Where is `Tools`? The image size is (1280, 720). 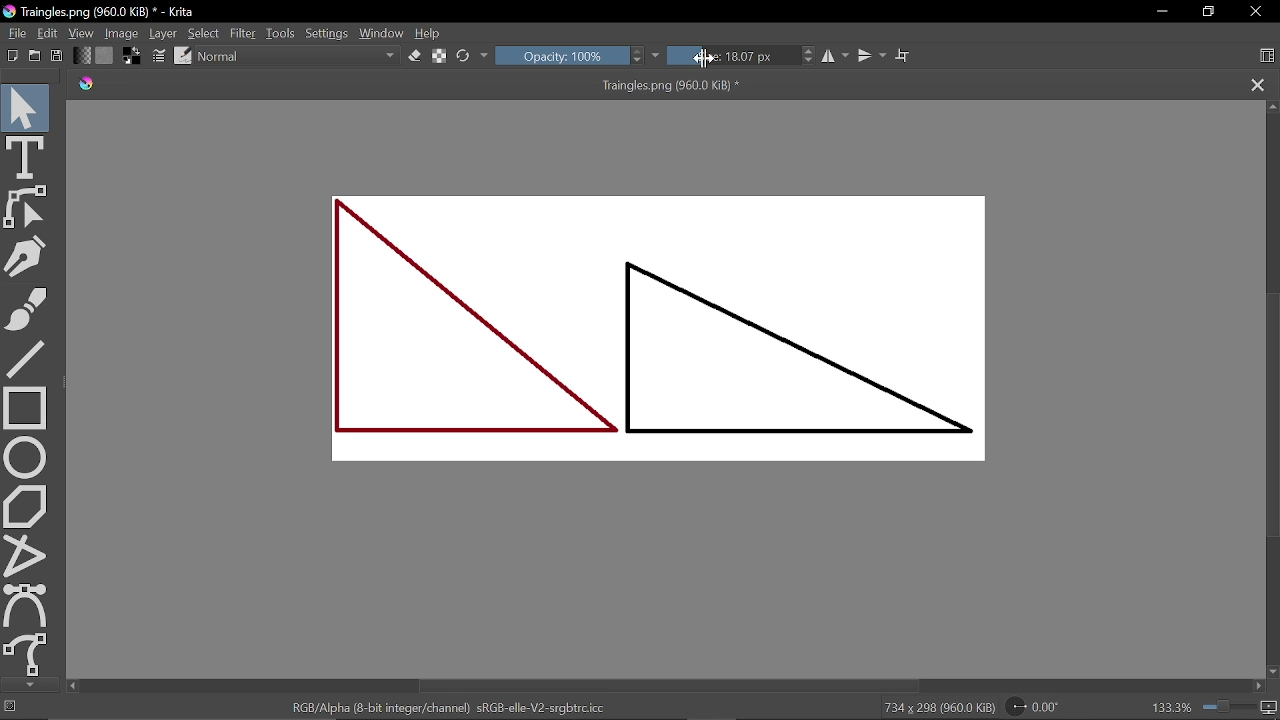
Tools is located at coordinates (281, 33).